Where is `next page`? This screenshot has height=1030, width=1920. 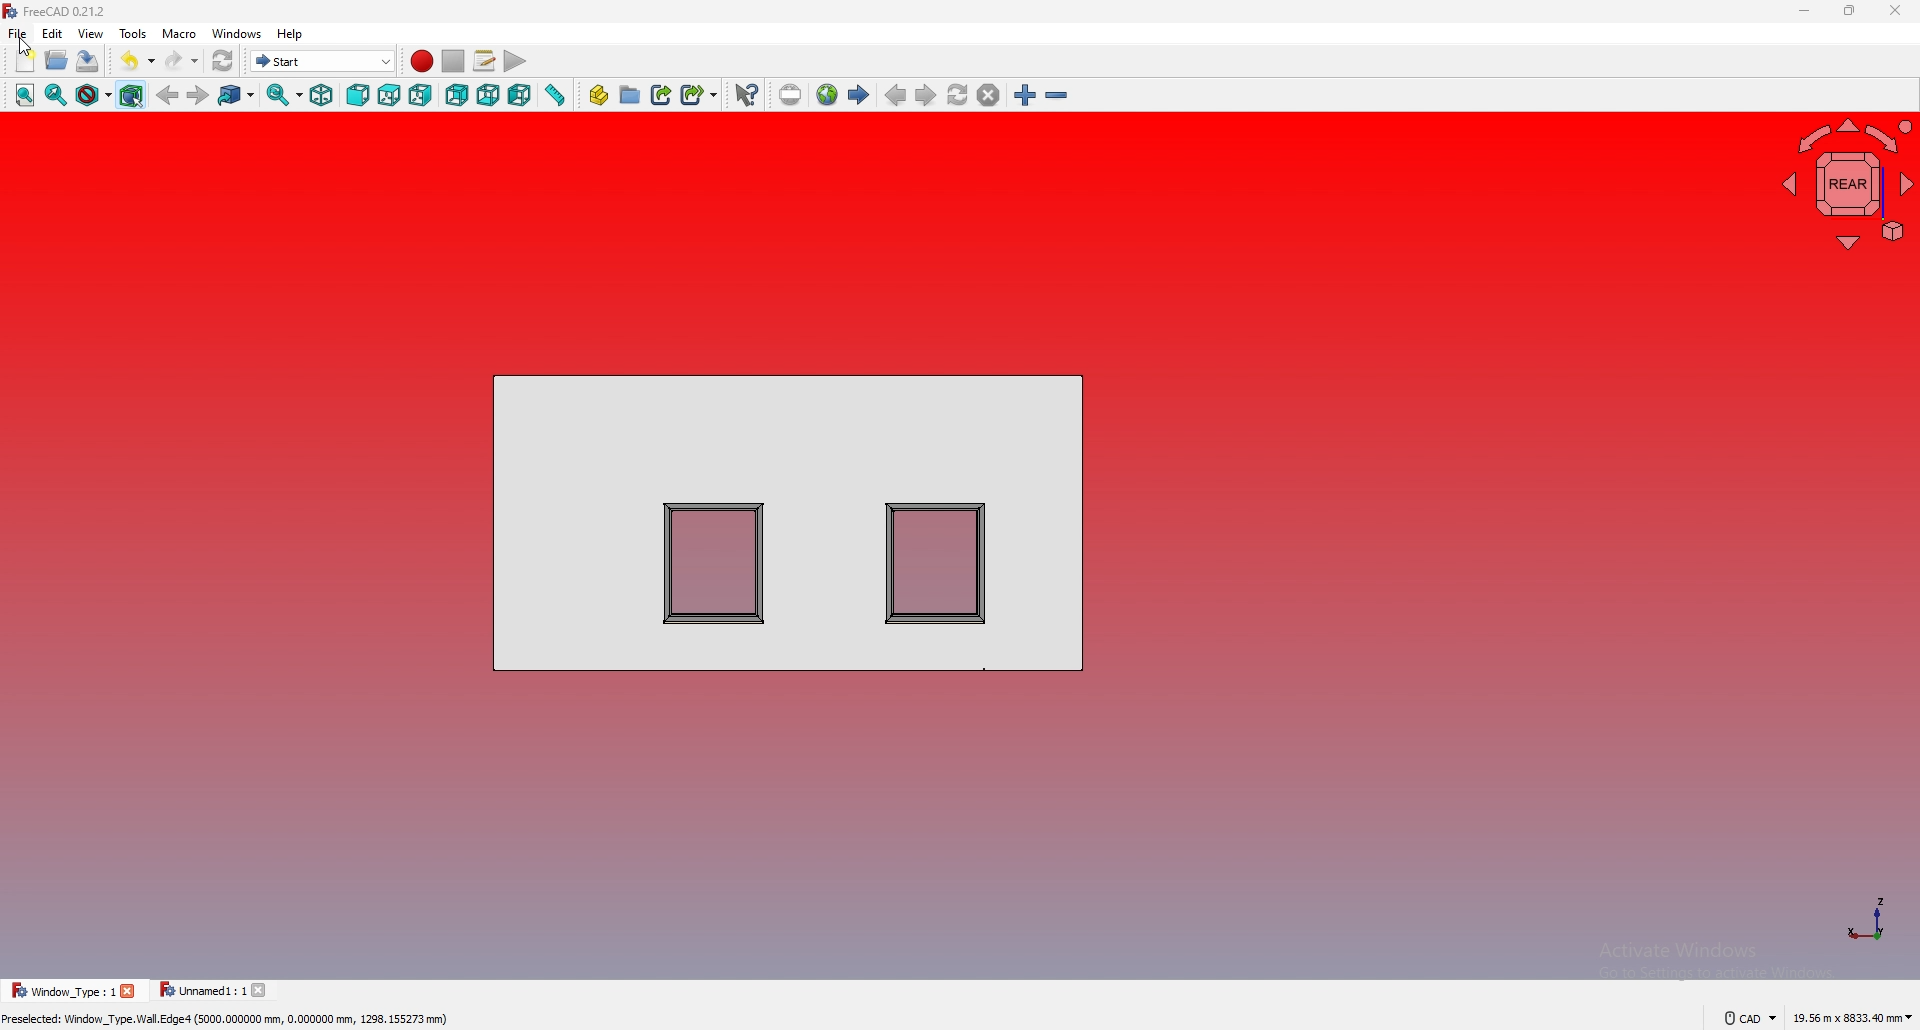 next page is located at coordinates (925, 95).